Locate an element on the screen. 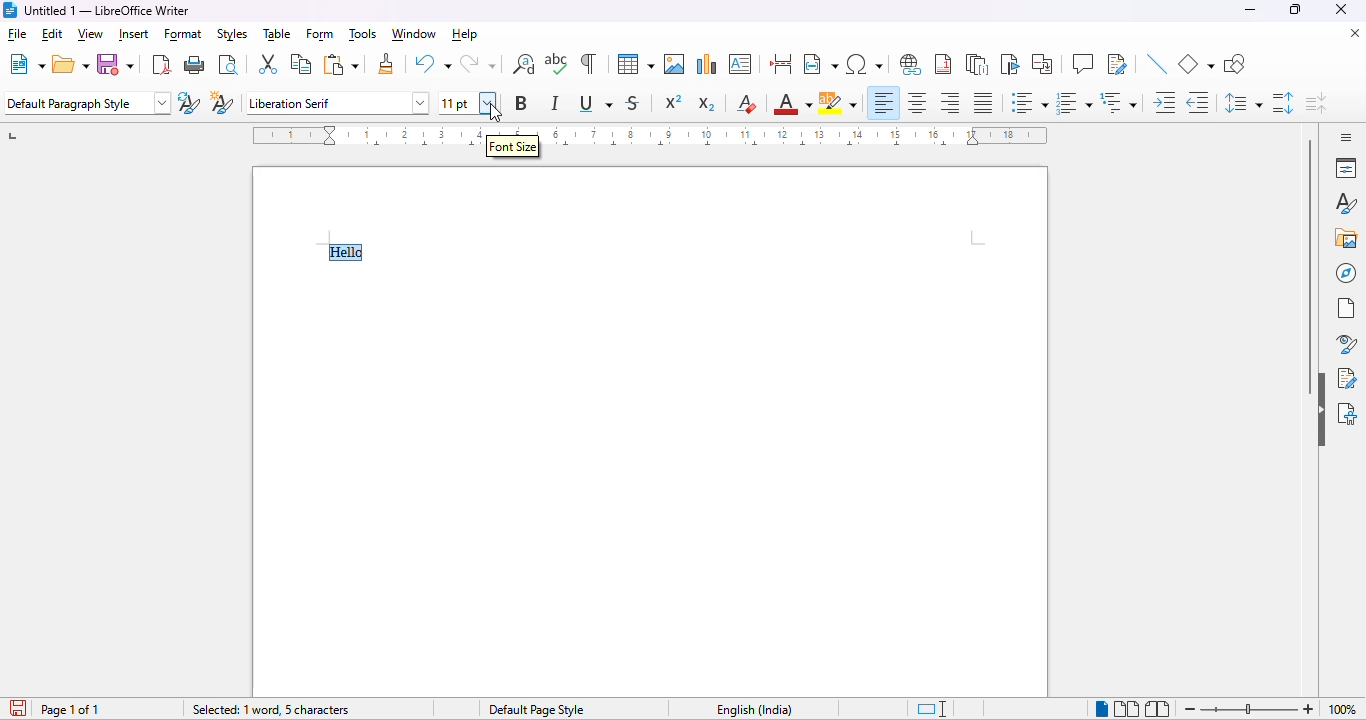  font size is located at coordinates (513, 146).